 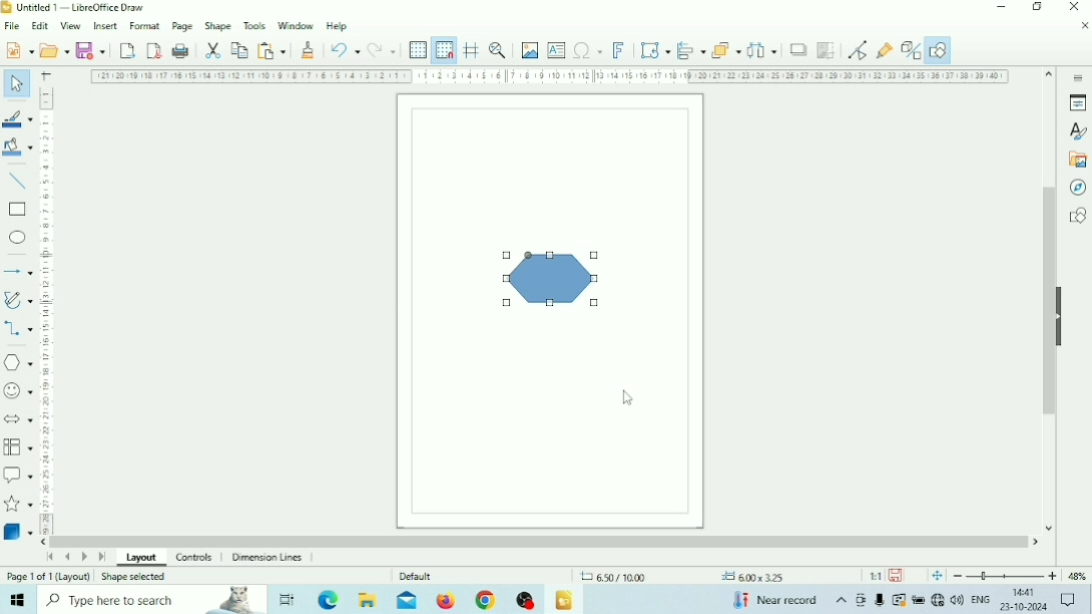 I want to click on Scaling factor, so click(x=875, y=576).